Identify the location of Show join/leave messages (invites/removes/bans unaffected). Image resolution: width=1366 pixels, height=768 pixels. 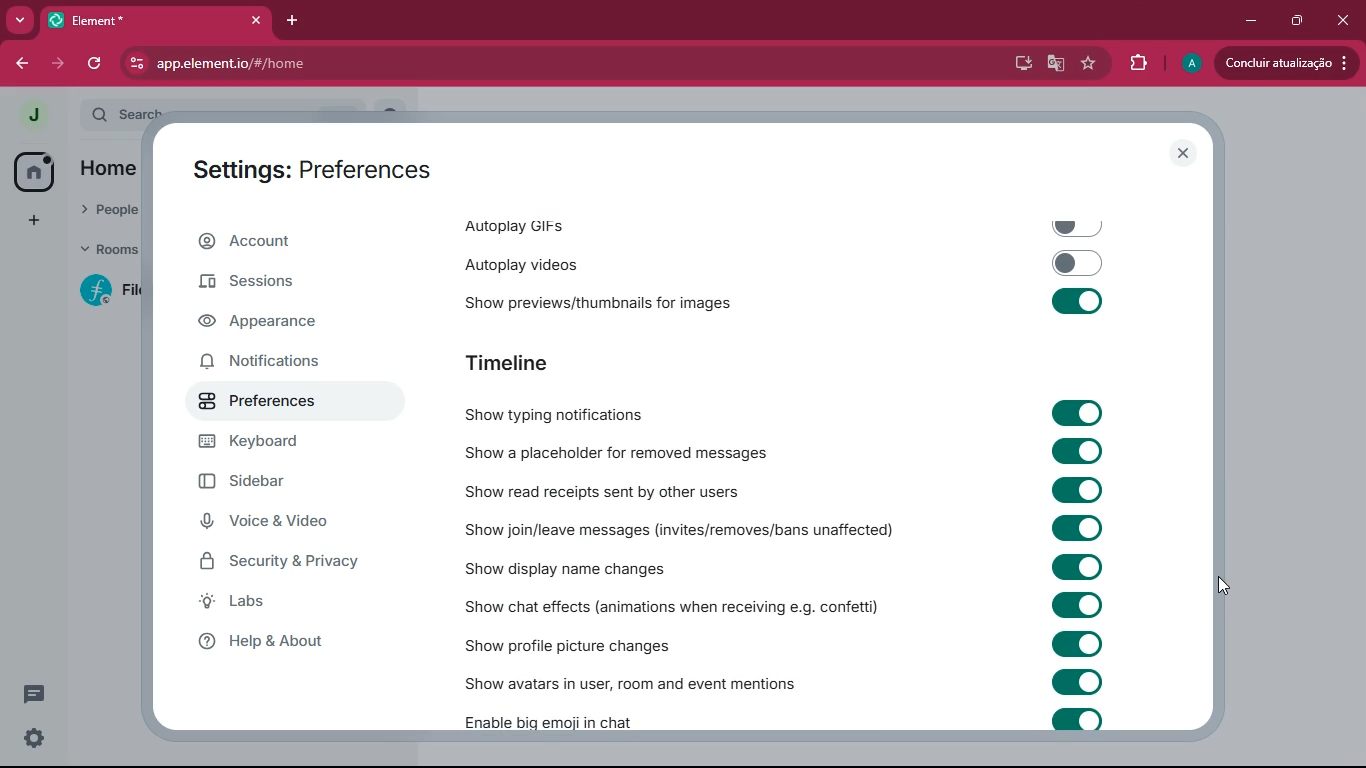
(790, 528).